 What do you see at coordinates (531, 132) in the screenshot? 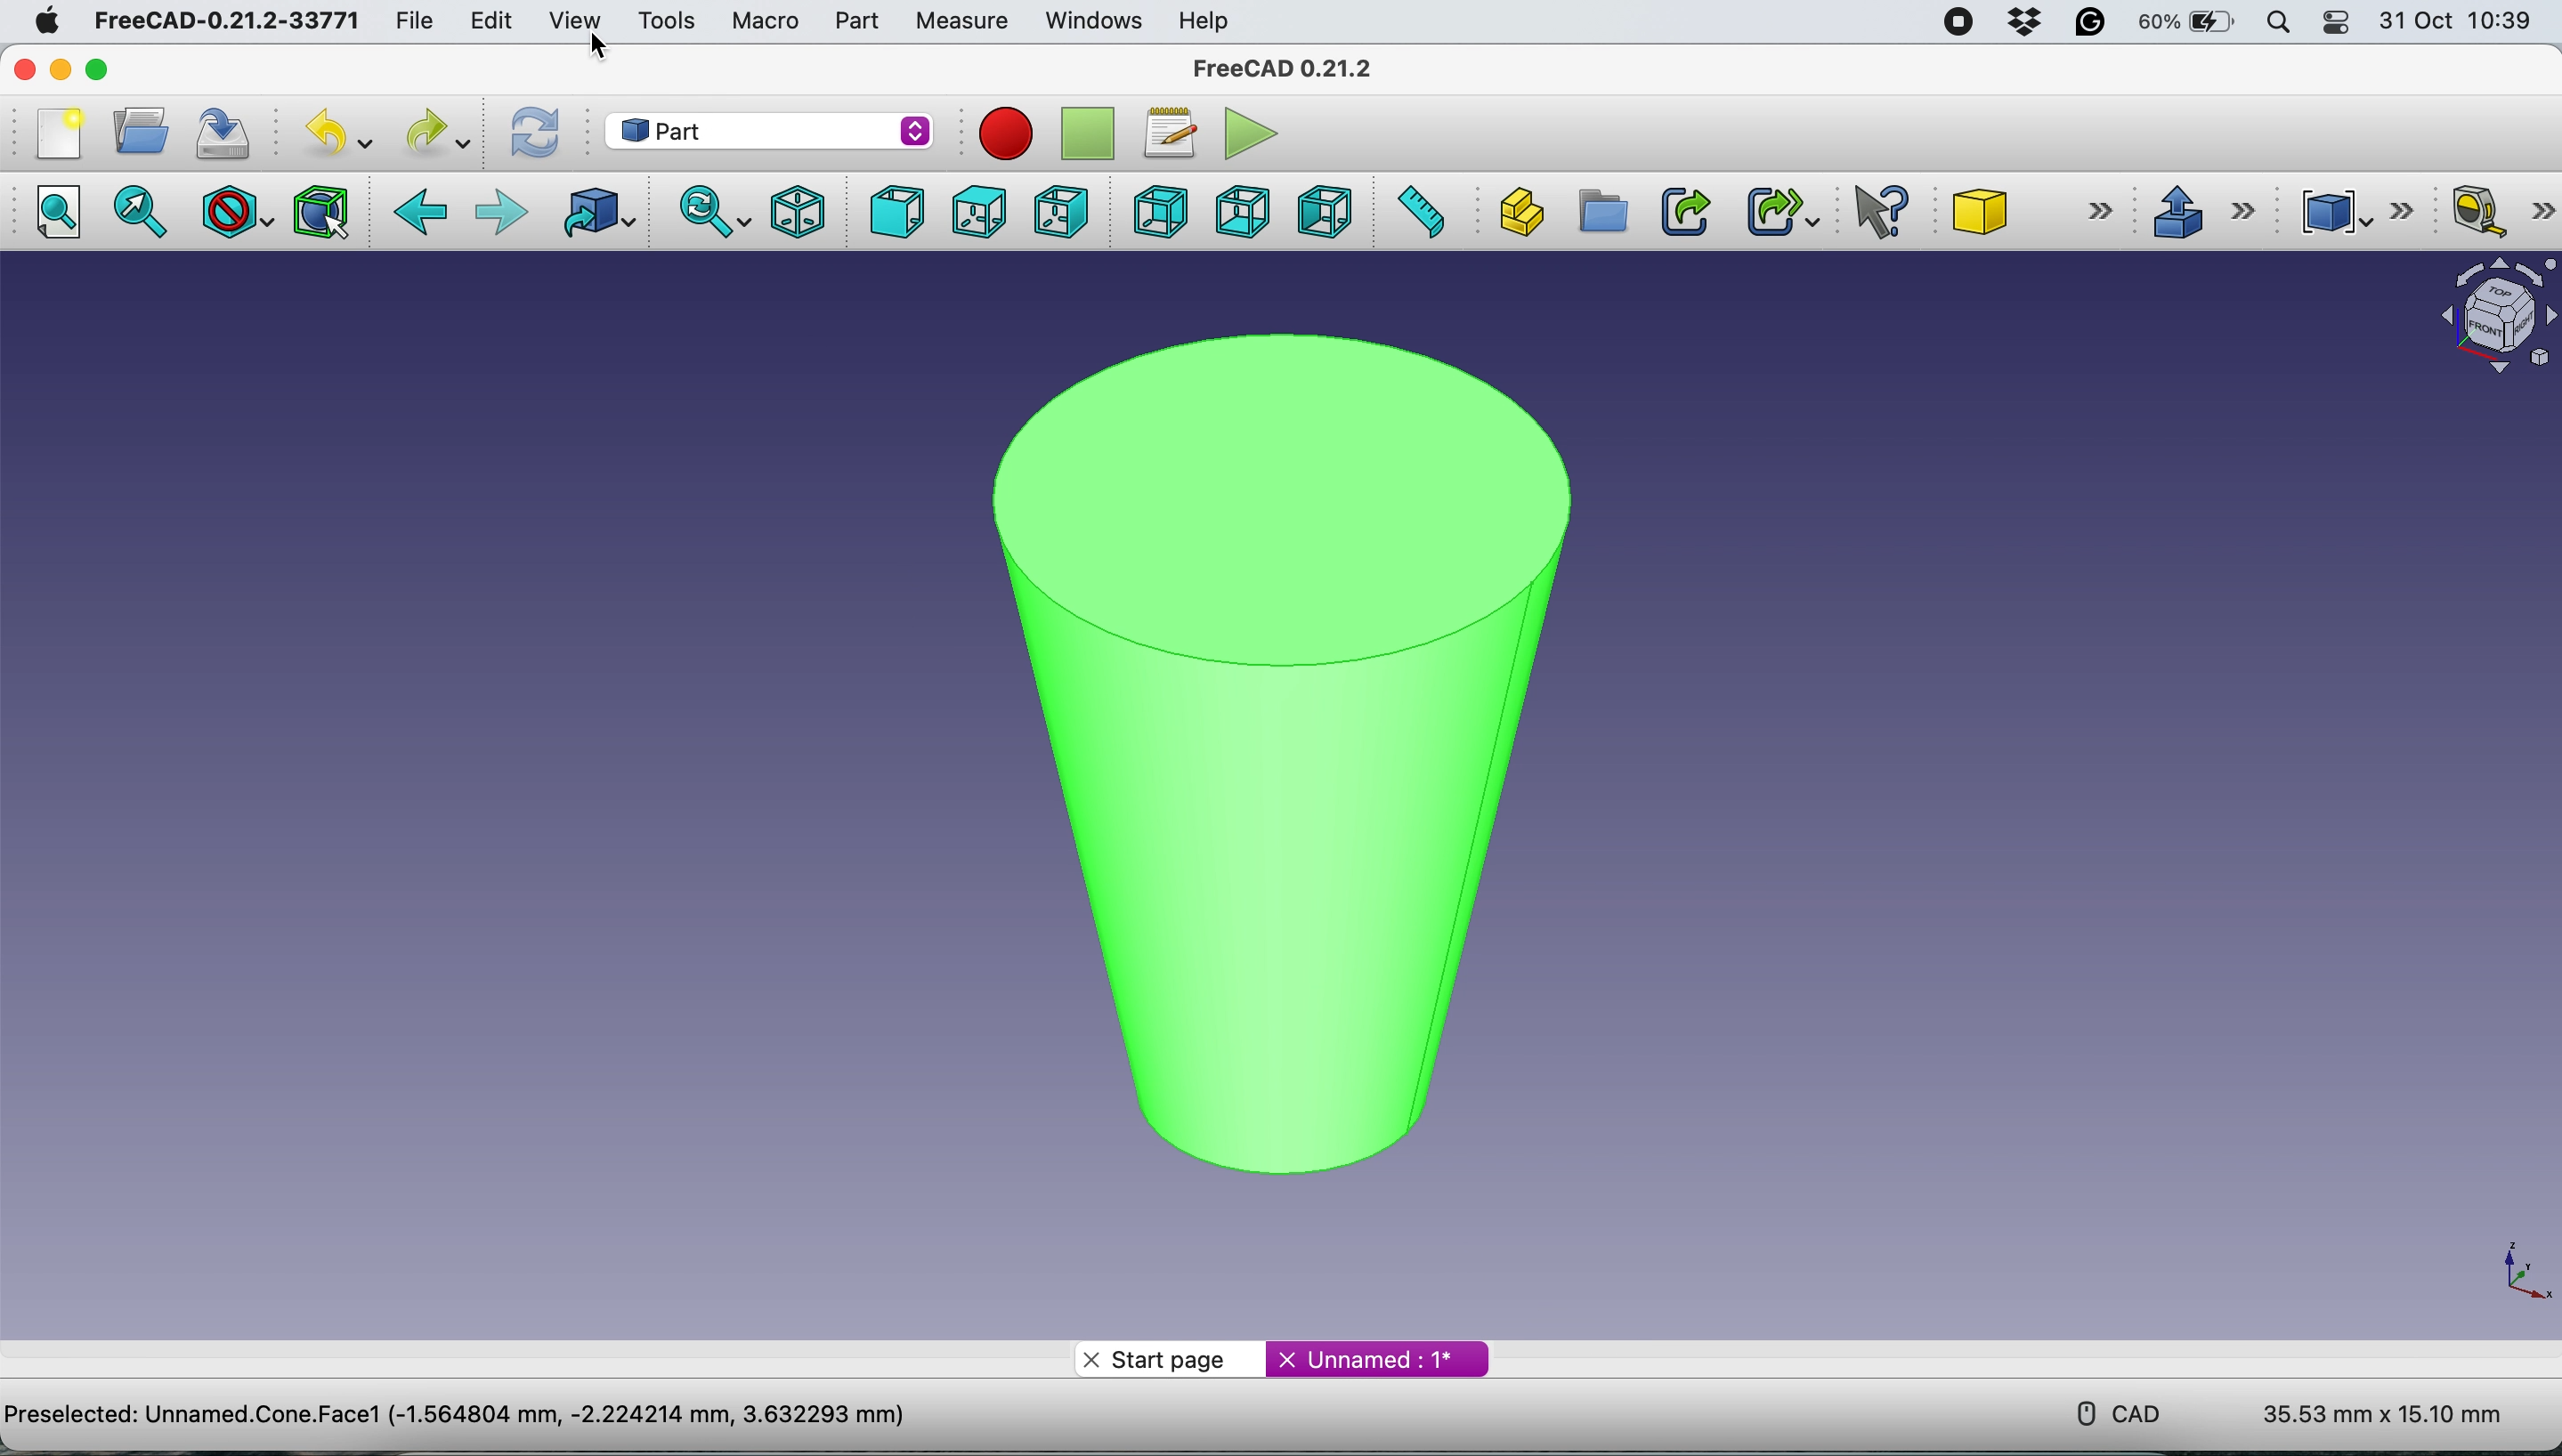
I see `refresh` at bounding box center [531, 132].